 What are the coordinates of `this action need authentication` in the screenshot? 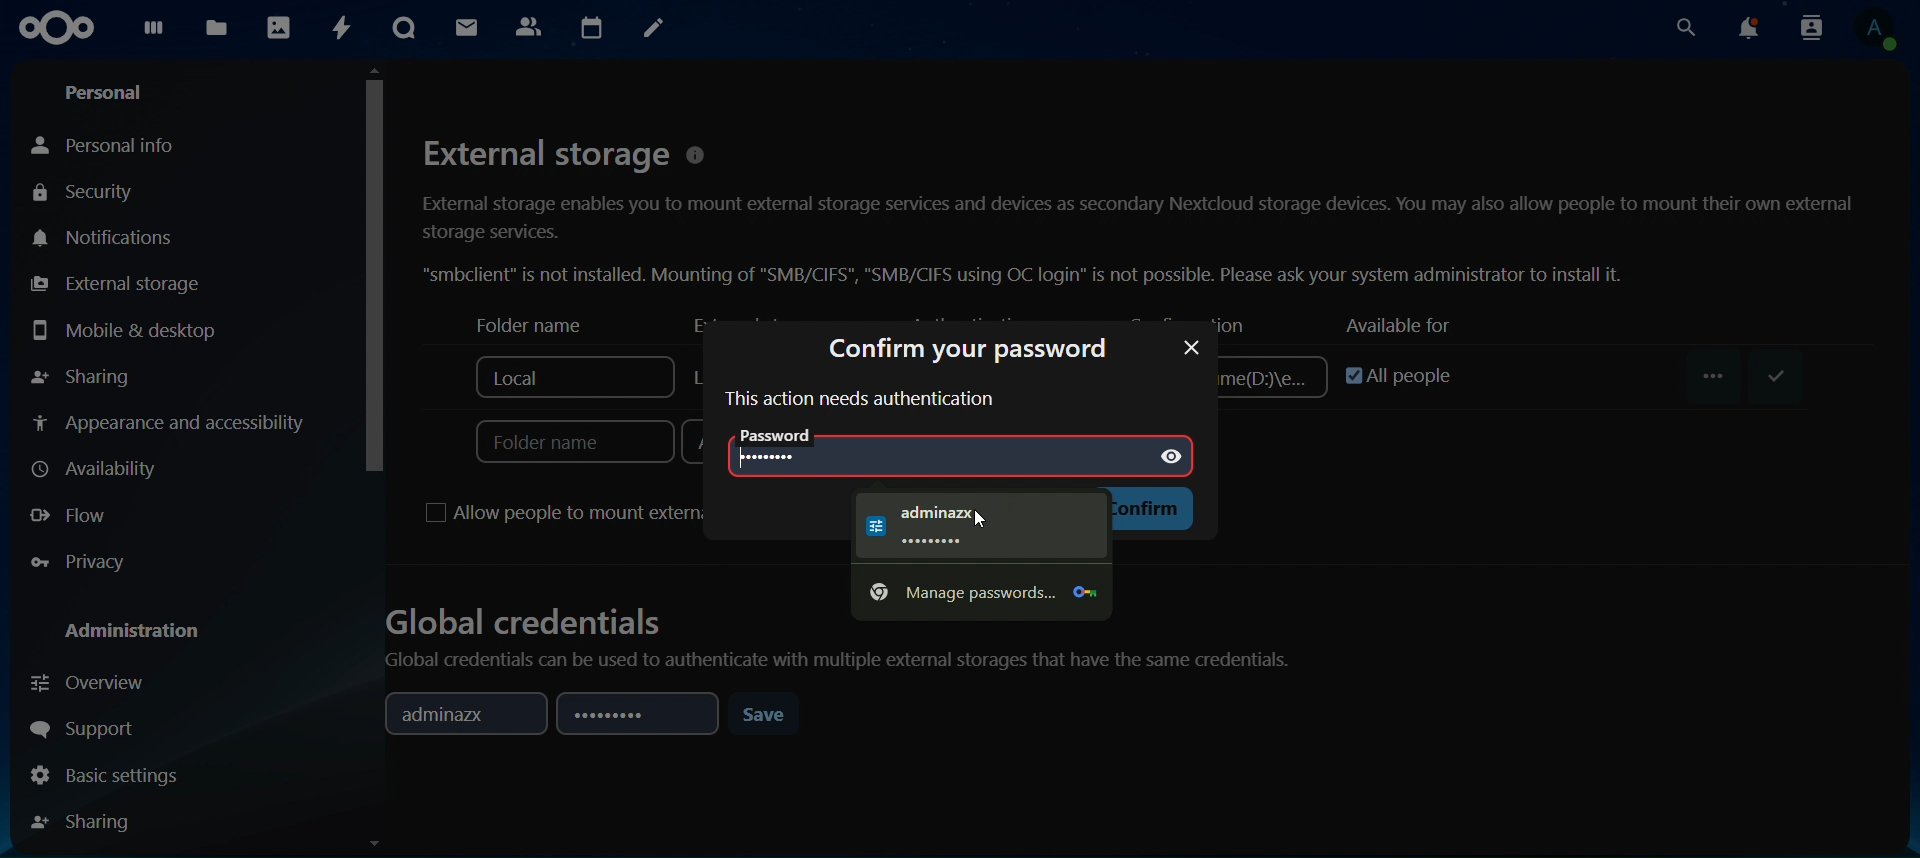 It's located at (859, 400).